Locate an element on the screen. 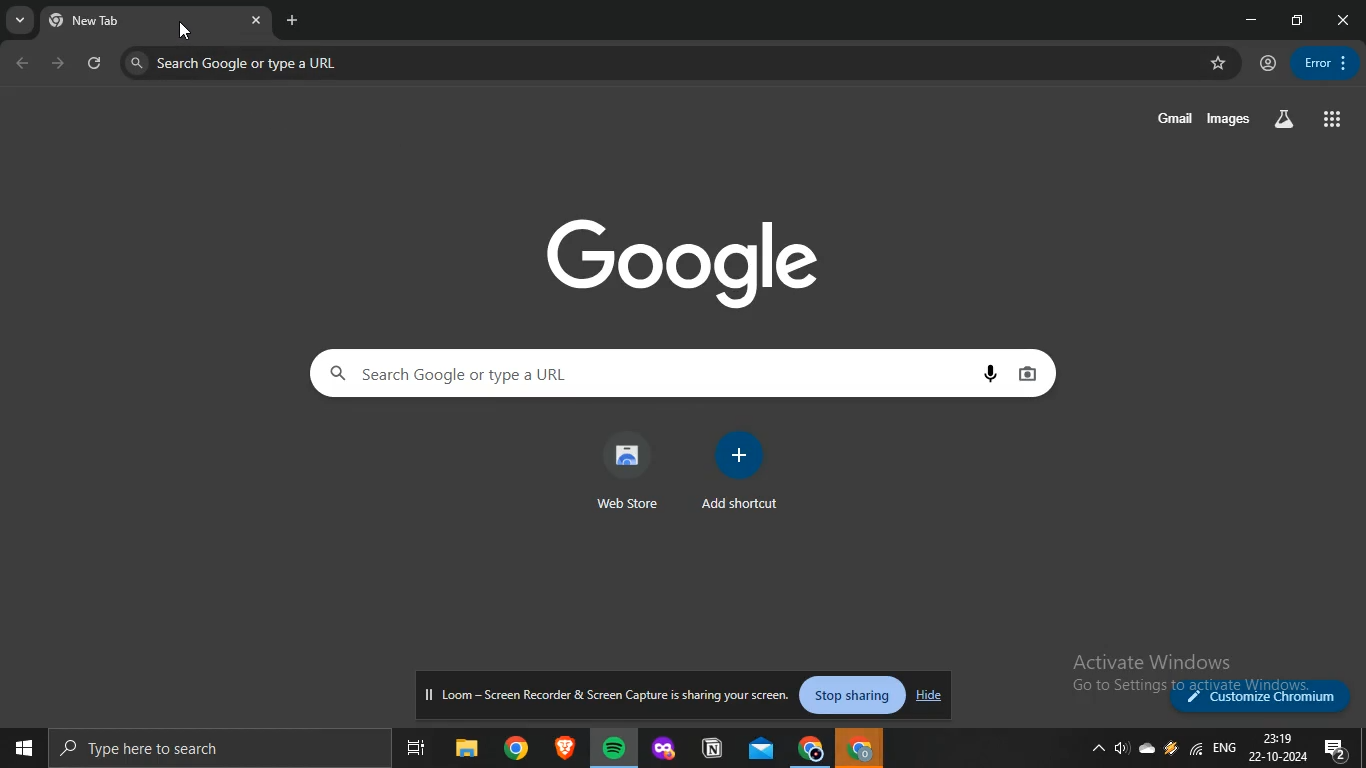 This screenshot has height=768, width=1366. close is located at coordinates (260, 22).